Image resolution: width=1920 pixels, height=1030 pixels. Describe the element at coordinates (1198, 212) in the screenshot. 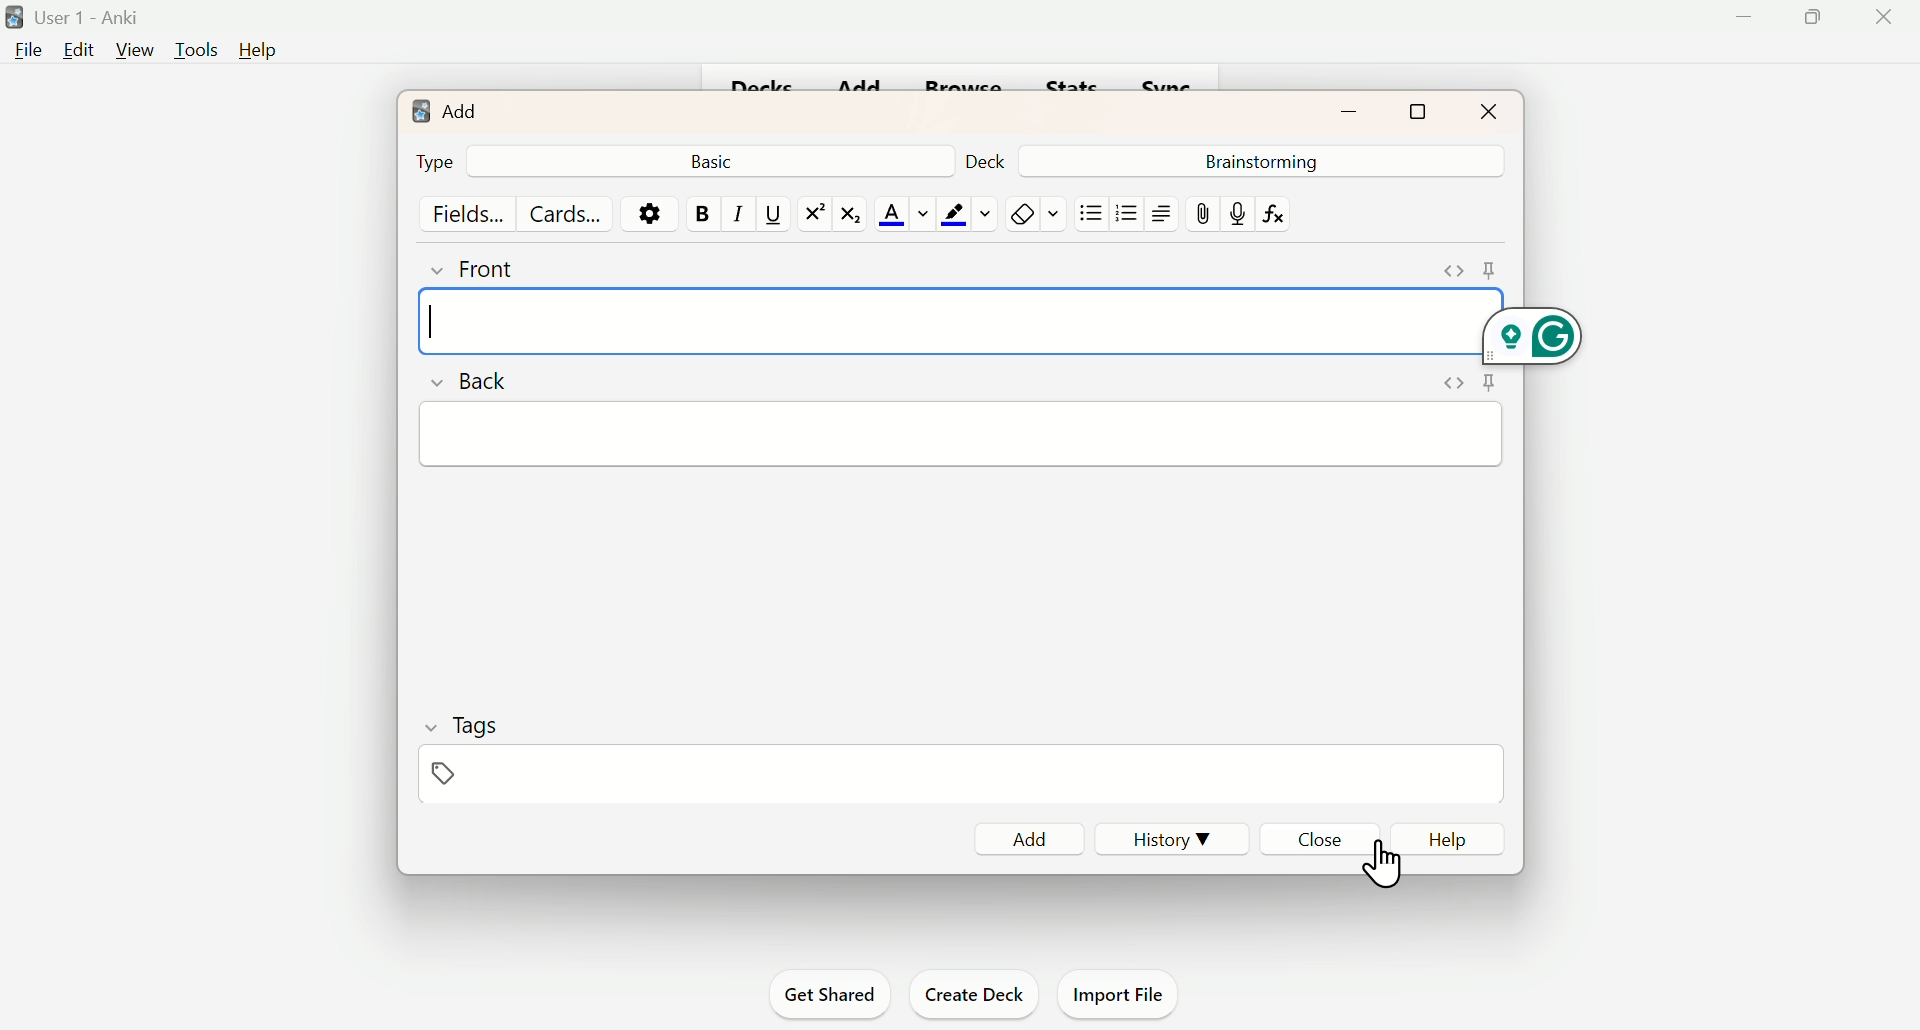

I see `` at that location.